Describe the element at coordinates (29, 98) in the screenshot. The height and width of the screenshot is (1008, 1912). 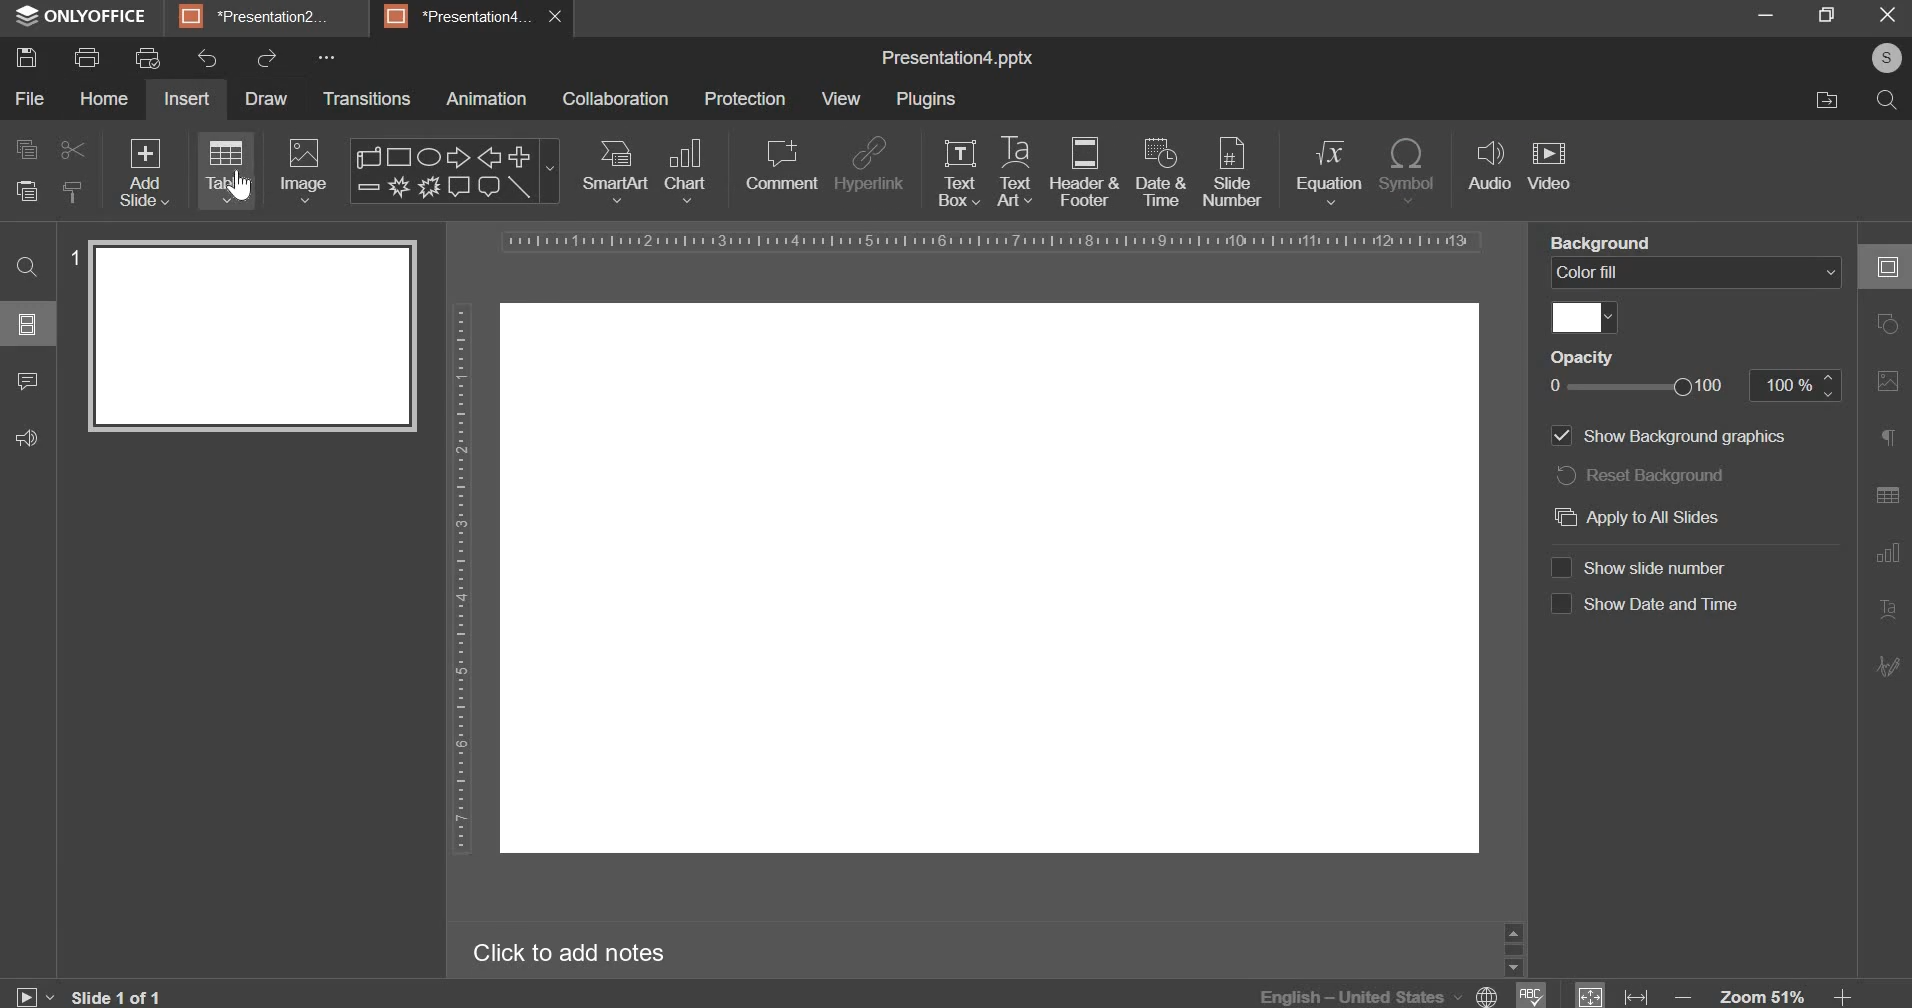
I see `file` at that location.